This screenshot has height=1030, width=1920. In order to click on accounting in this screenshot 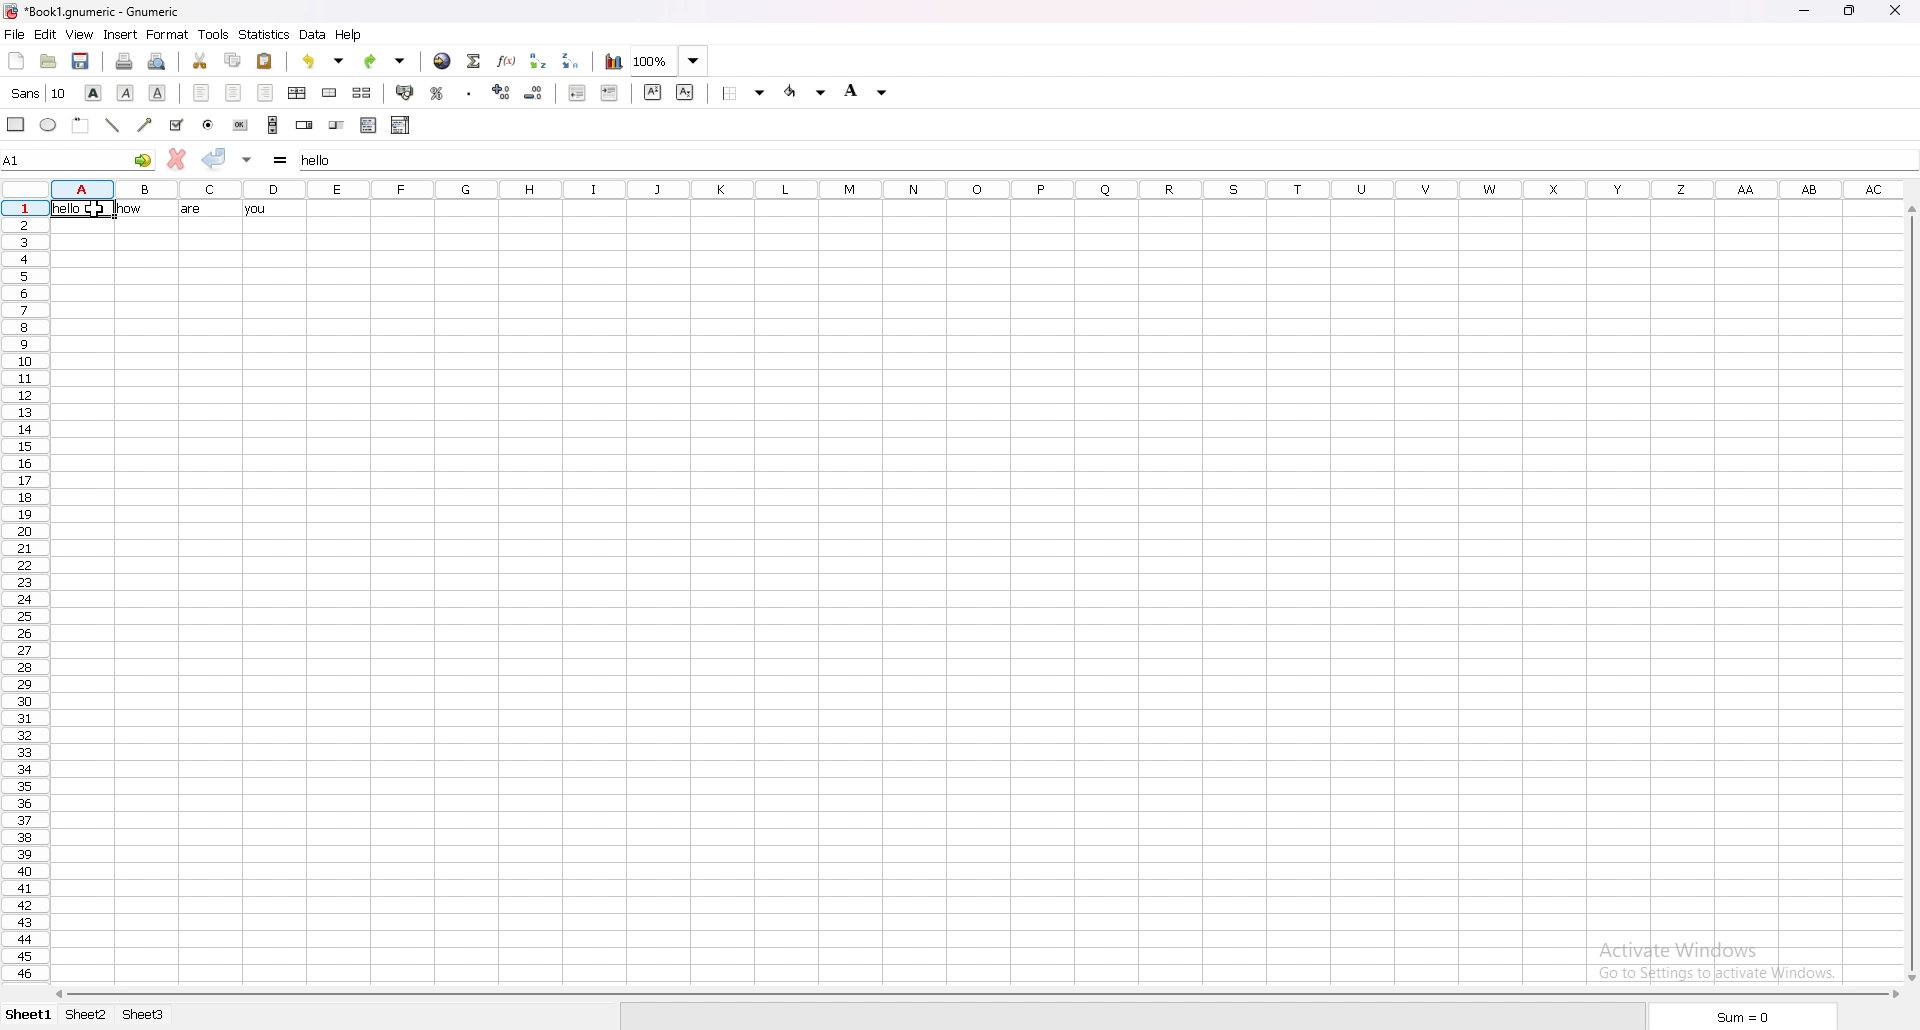, I will do `click(407, 93)`.